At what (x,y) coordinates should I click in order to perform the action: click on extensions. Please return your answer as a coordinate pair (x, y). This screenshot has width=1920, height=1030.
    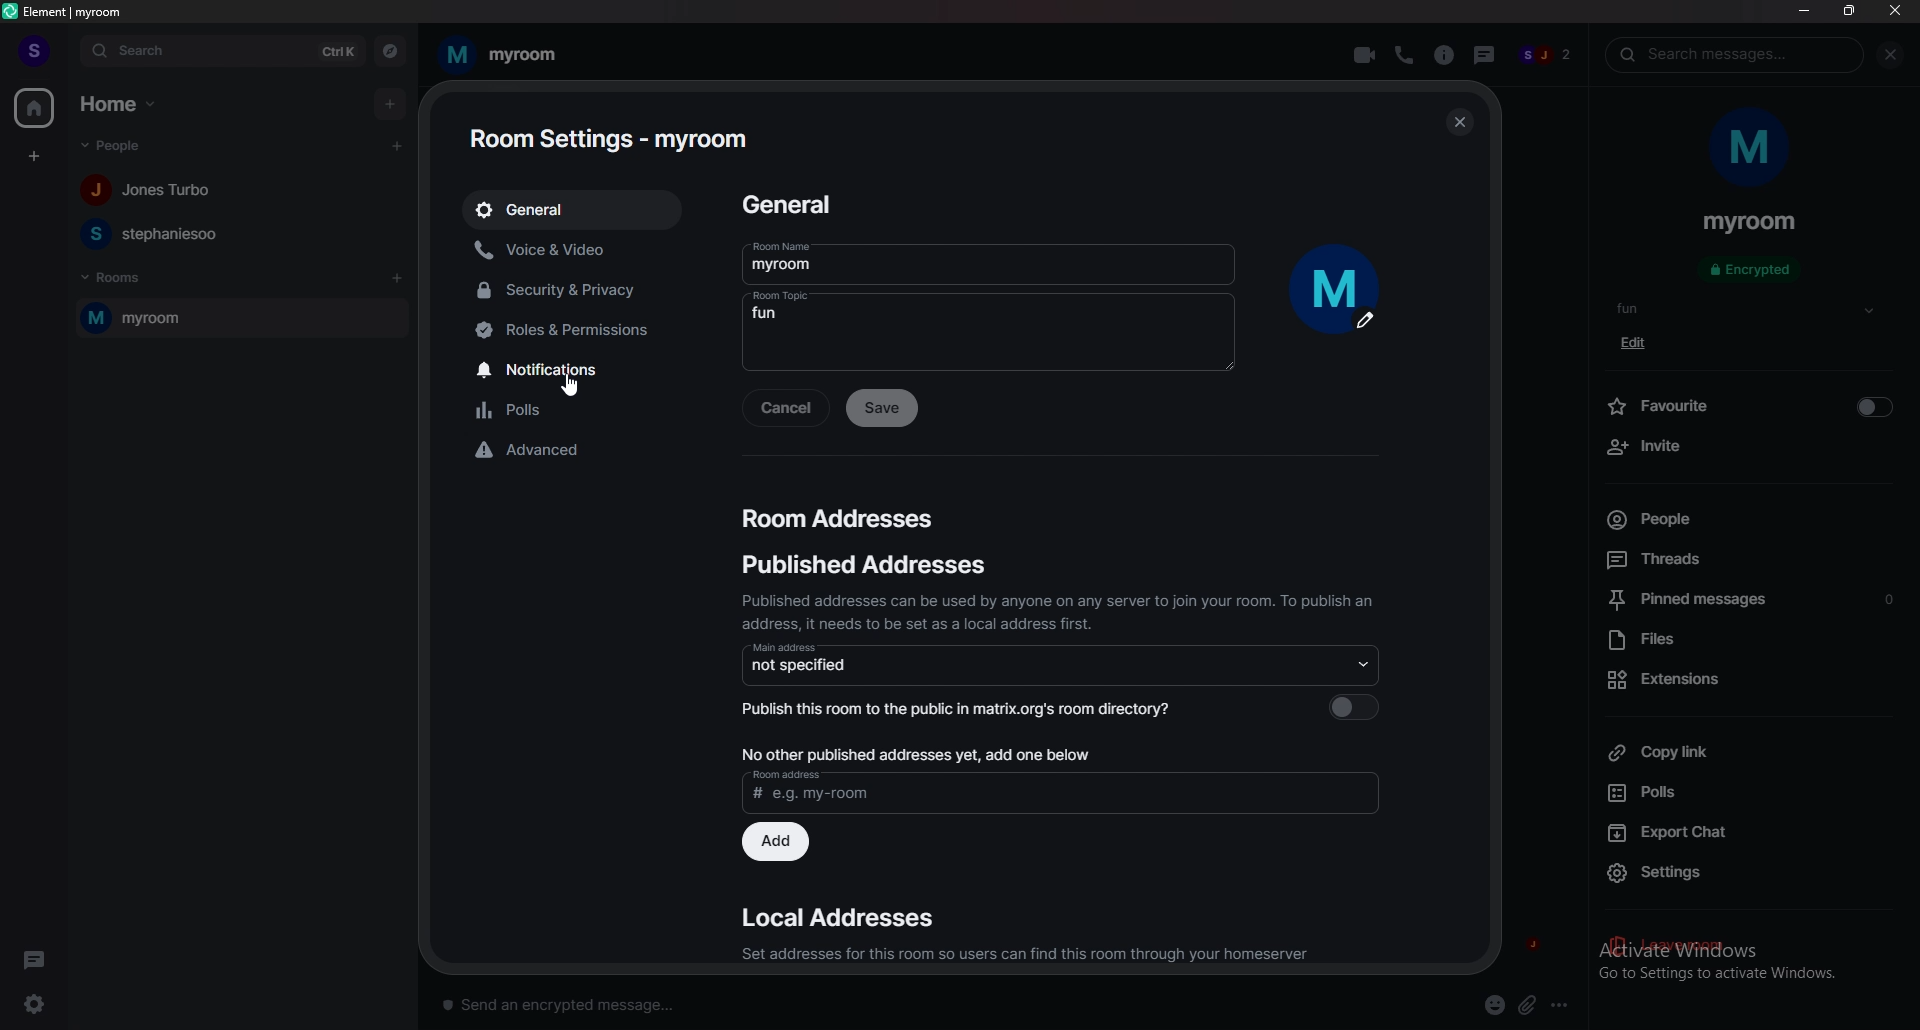
    Looking at the image, I should click on (1746, 679).